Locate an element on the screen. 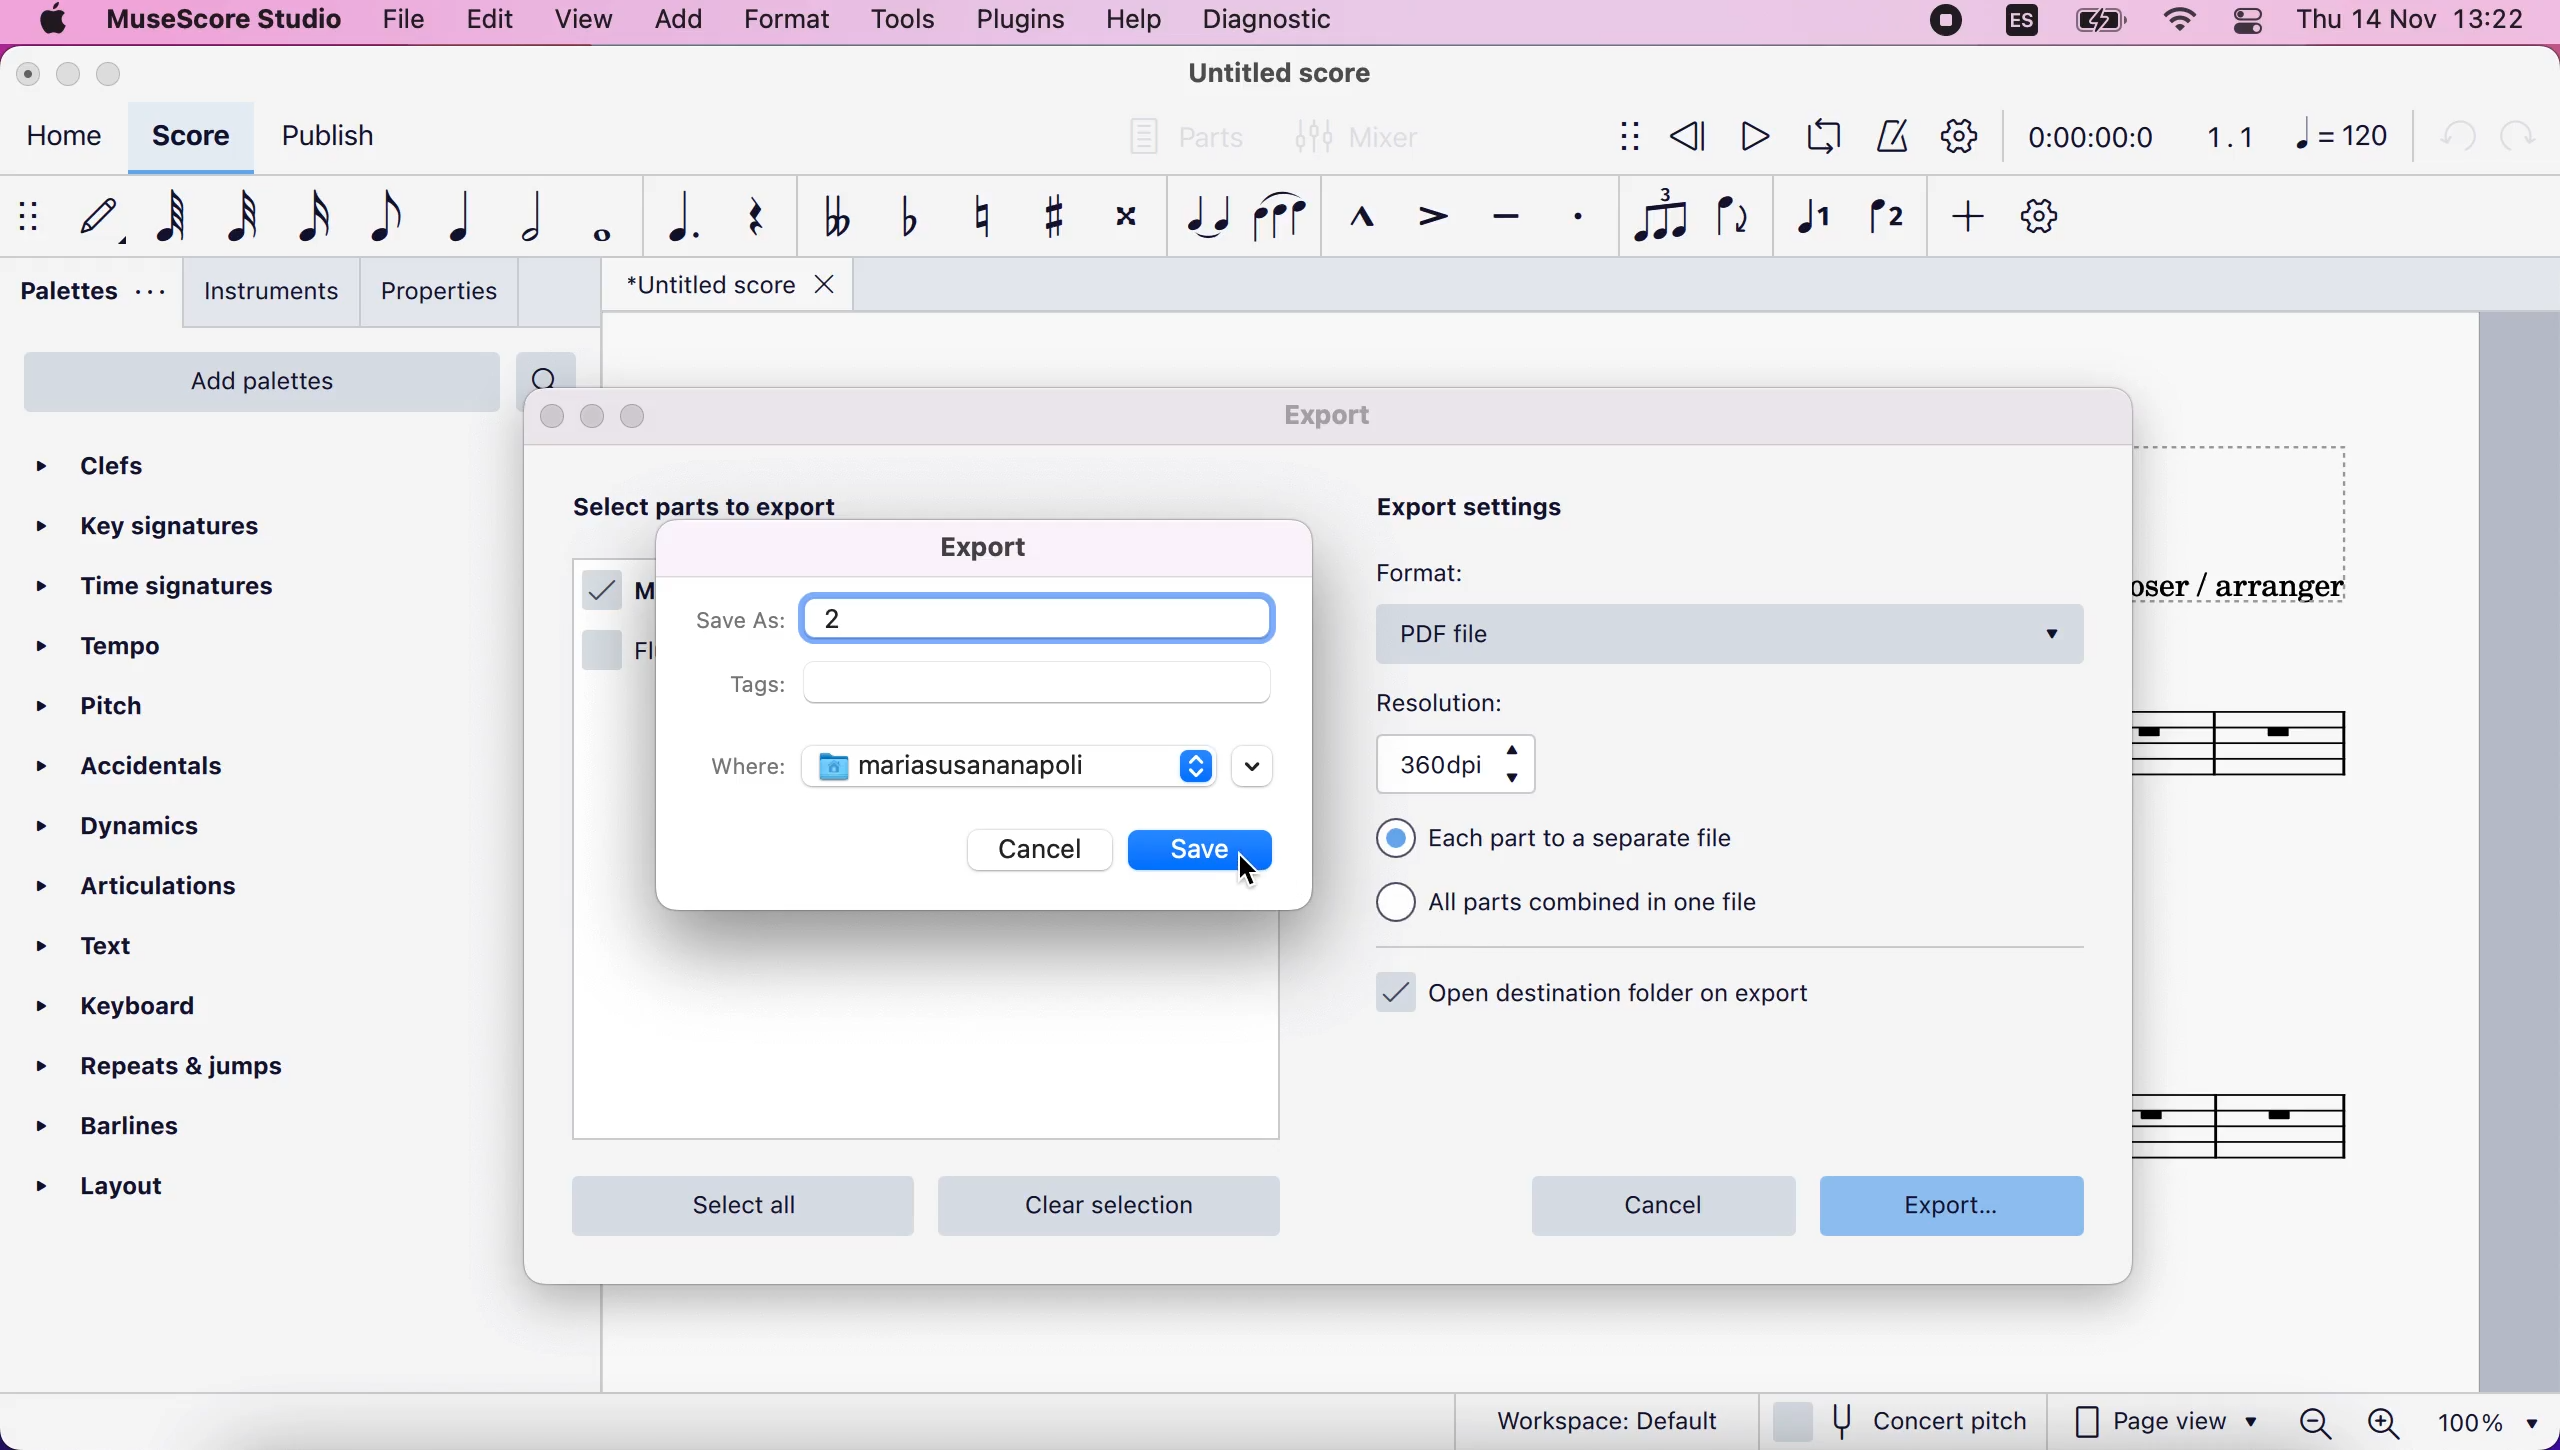 The image size is (2560, 1450). title is located at coordinates (728, 289).